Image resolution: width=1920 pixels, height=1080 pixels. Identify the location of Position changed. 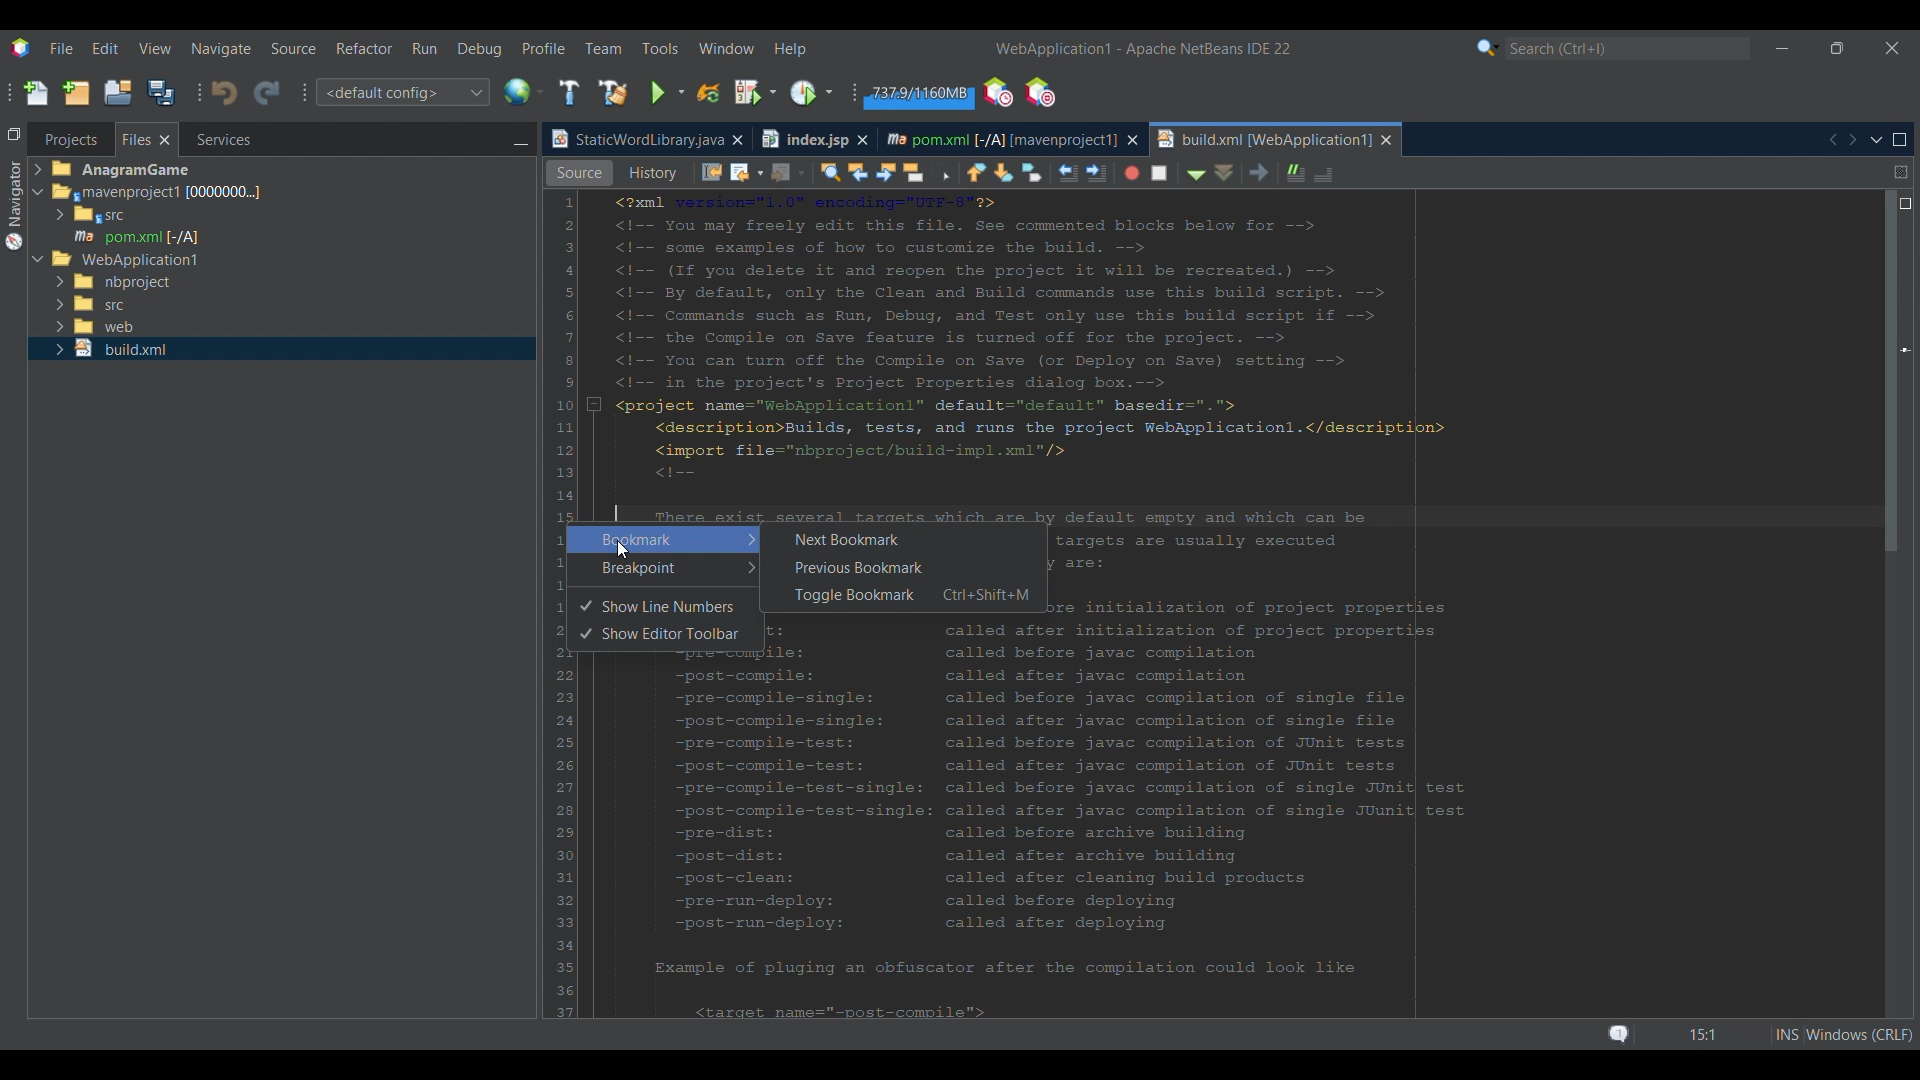
(1906, 351).